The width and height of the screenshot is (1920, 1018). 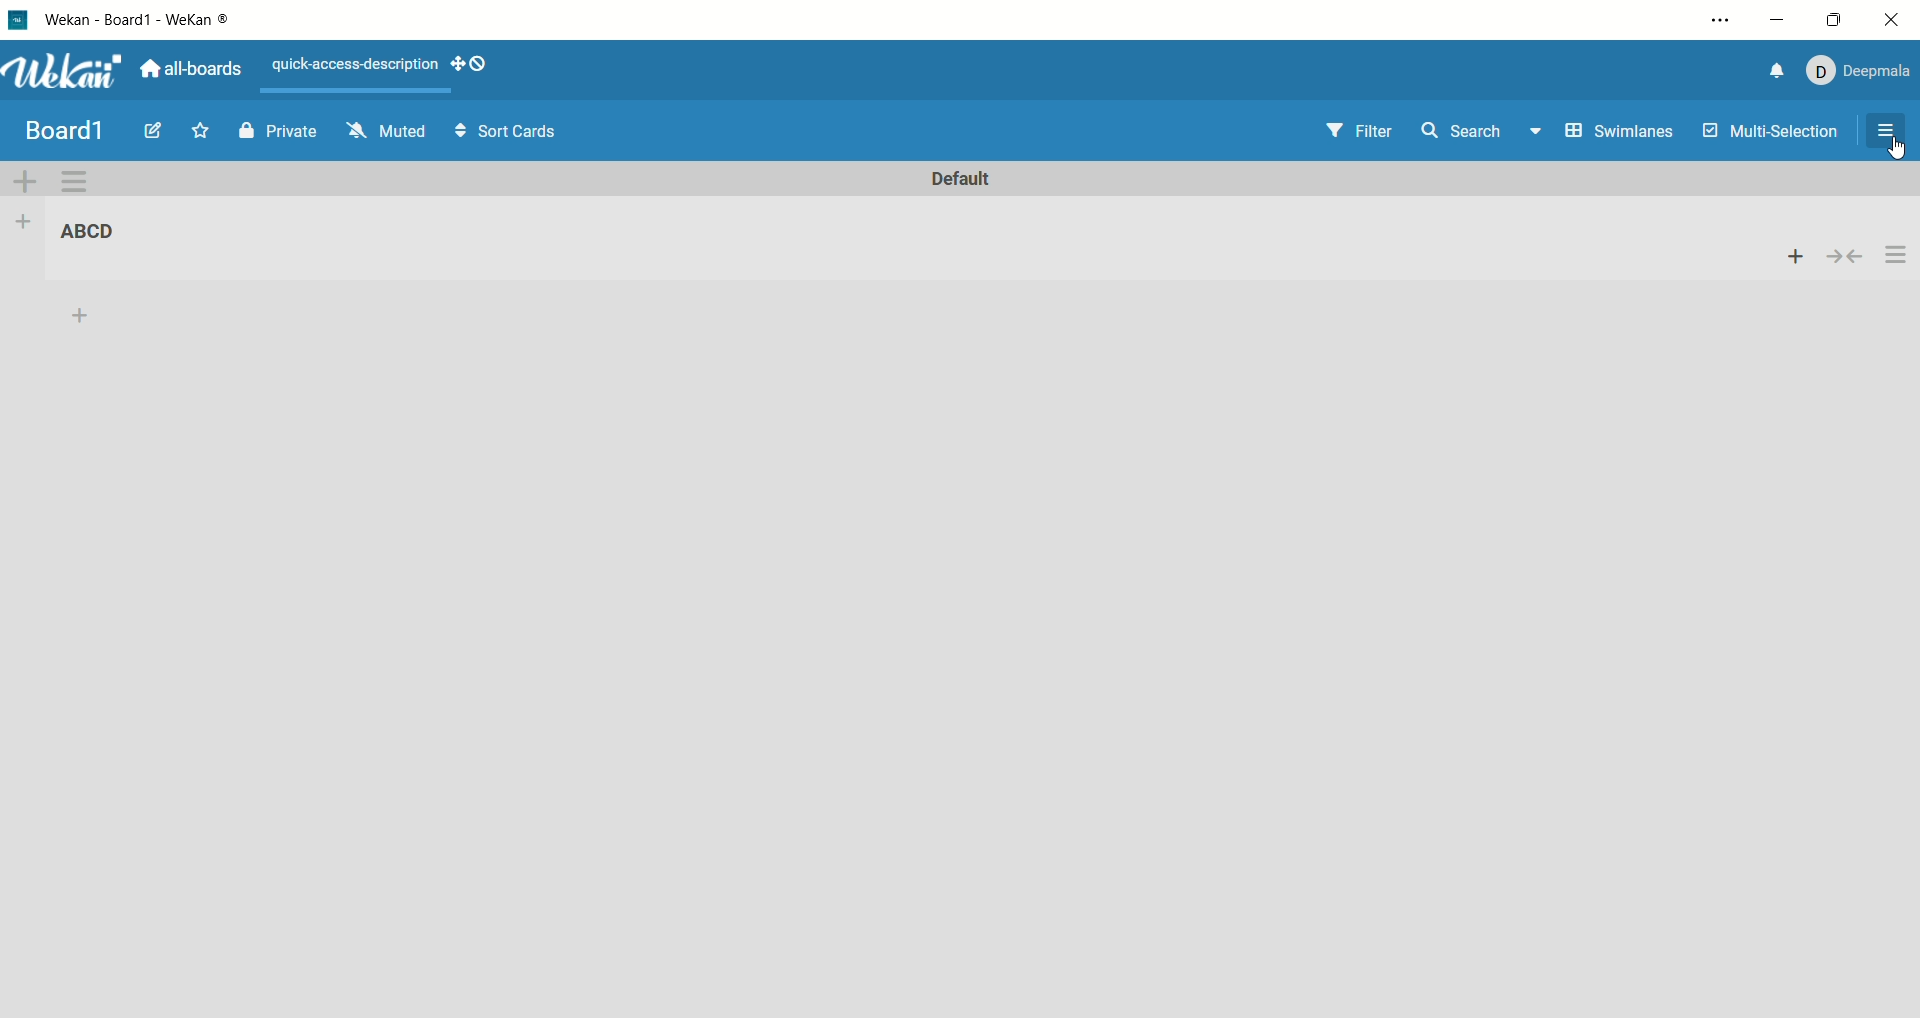 I want to click on swimlanes, so click(x=1621, y=133).